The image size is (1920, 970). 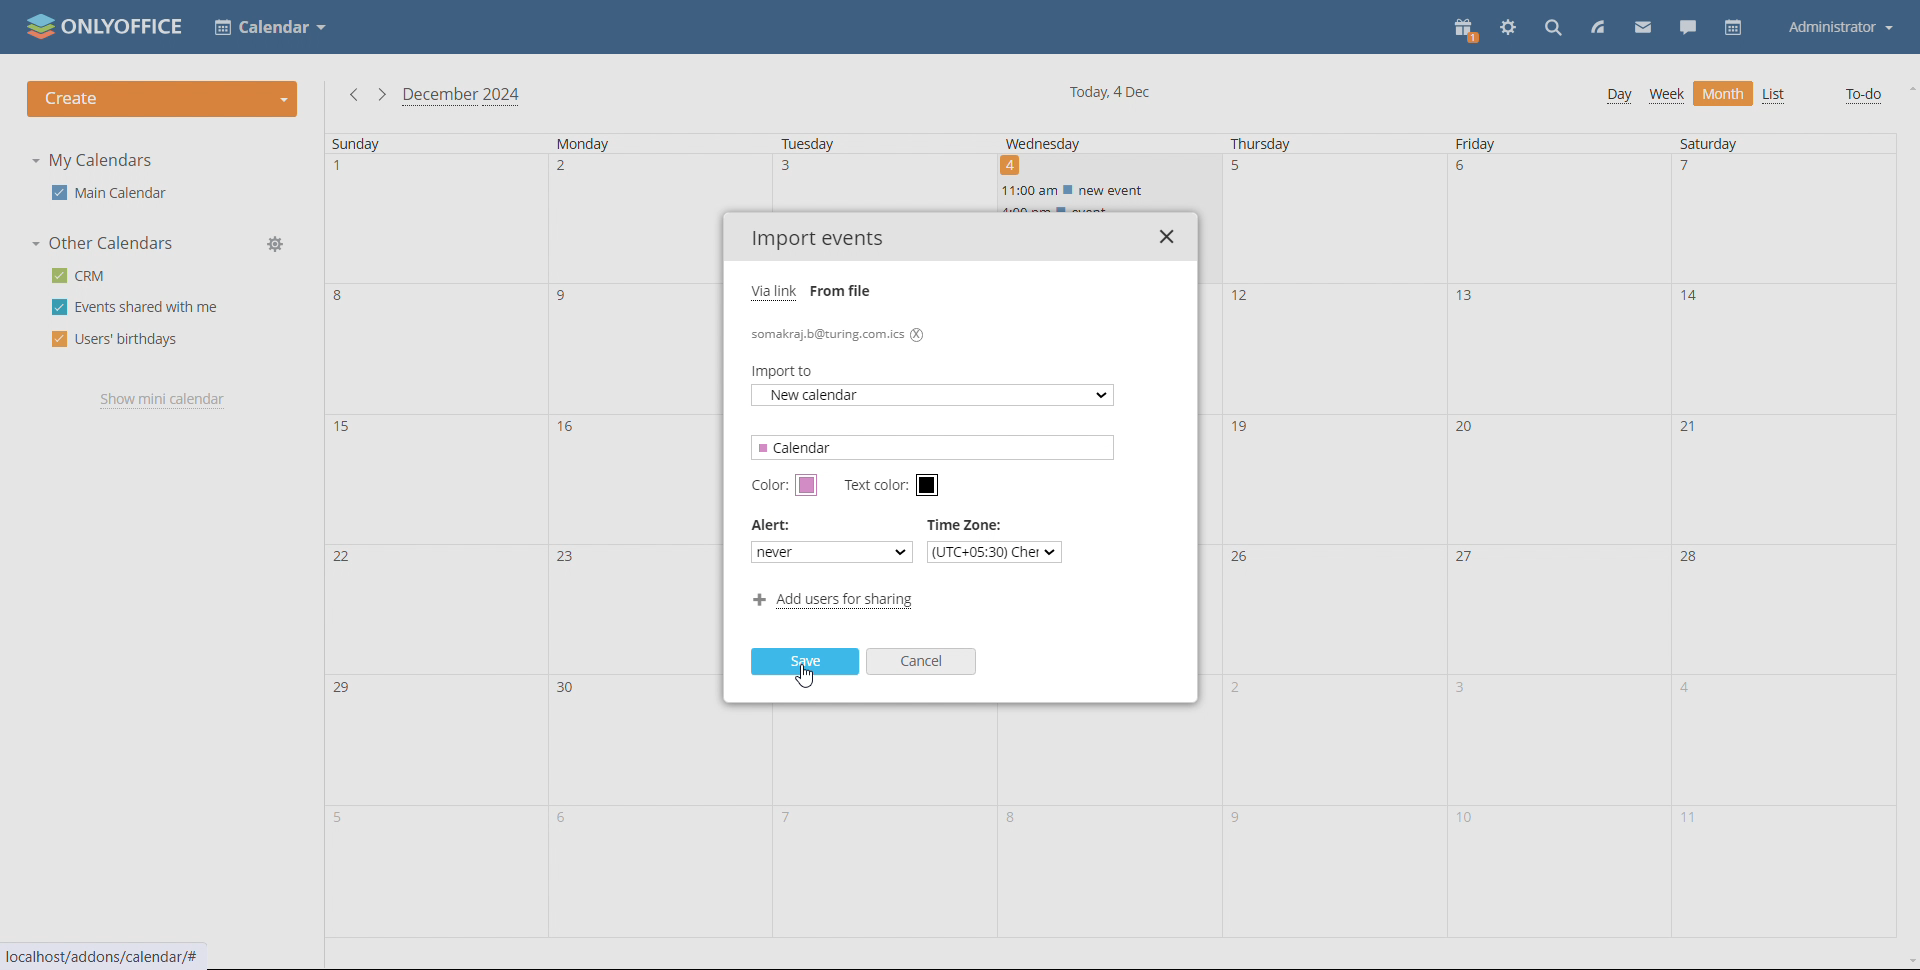 I want to click on via link, so click(x=776, y=291).